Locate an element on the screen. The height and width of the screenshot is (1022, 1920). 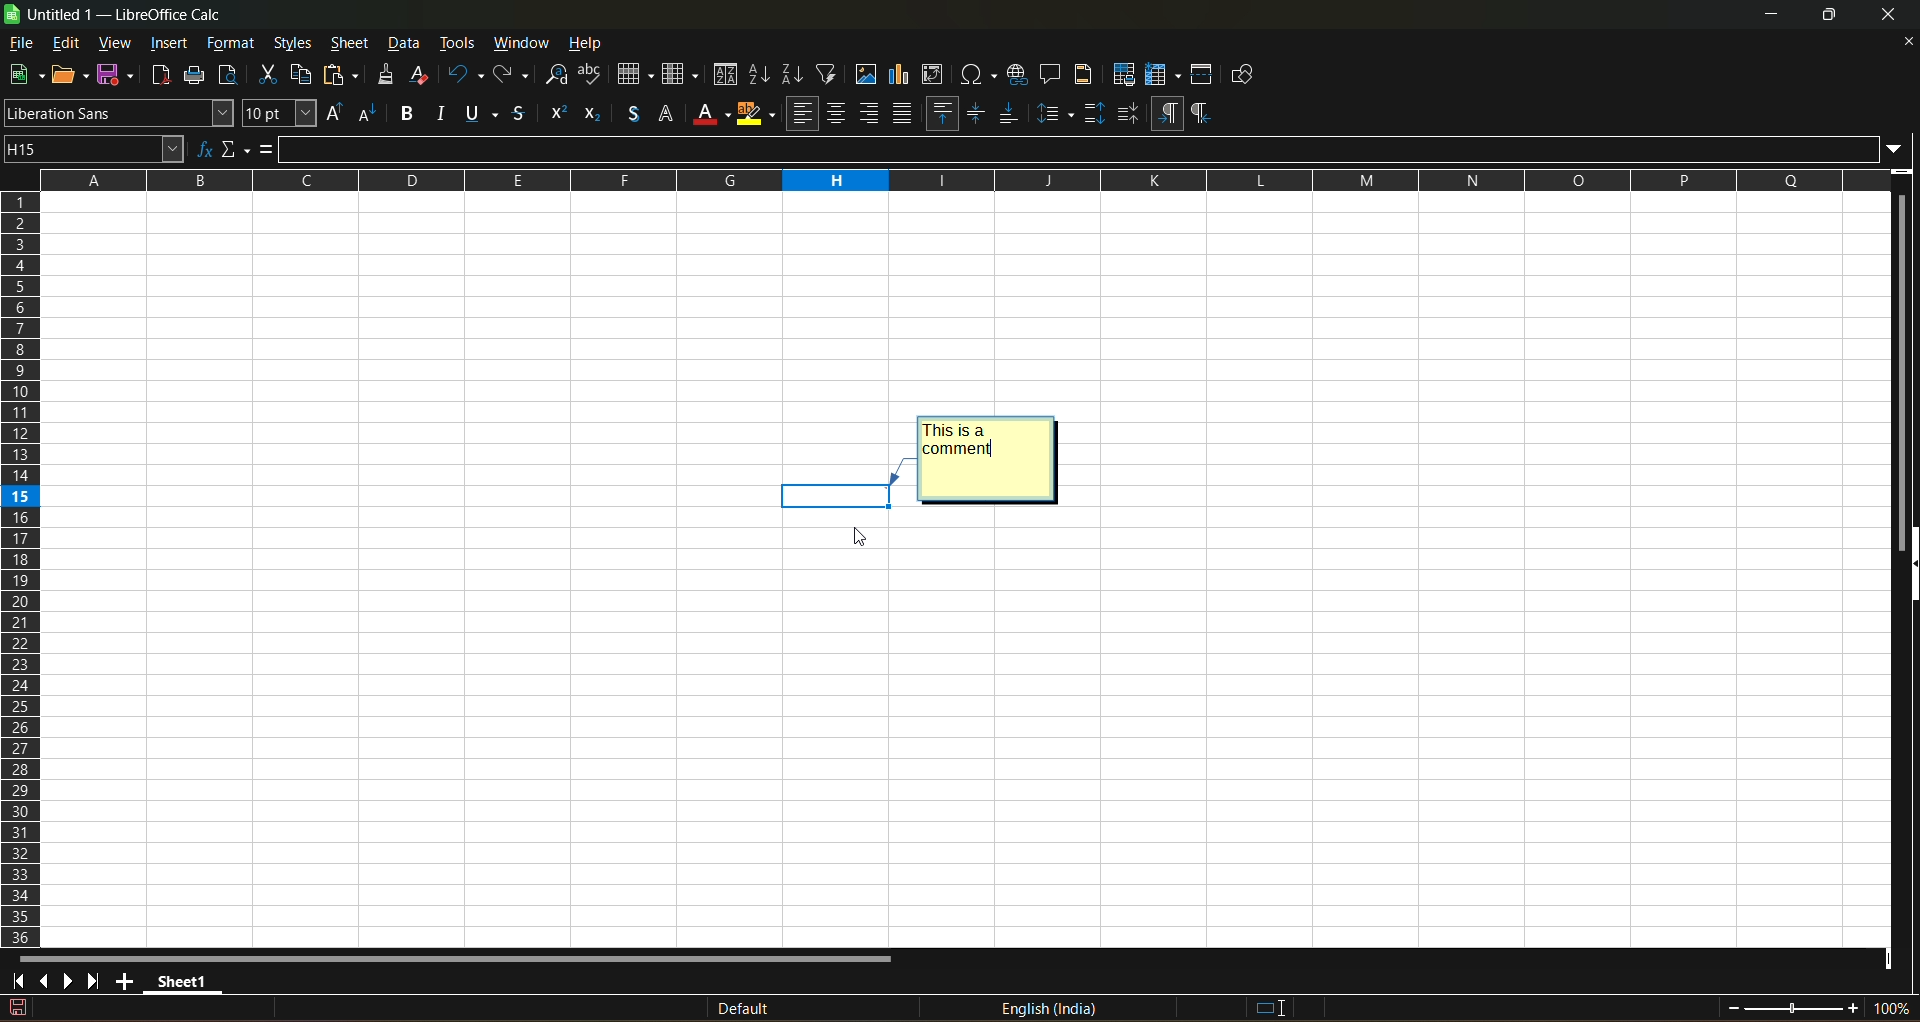
undo is located at coordinates (467, 76).